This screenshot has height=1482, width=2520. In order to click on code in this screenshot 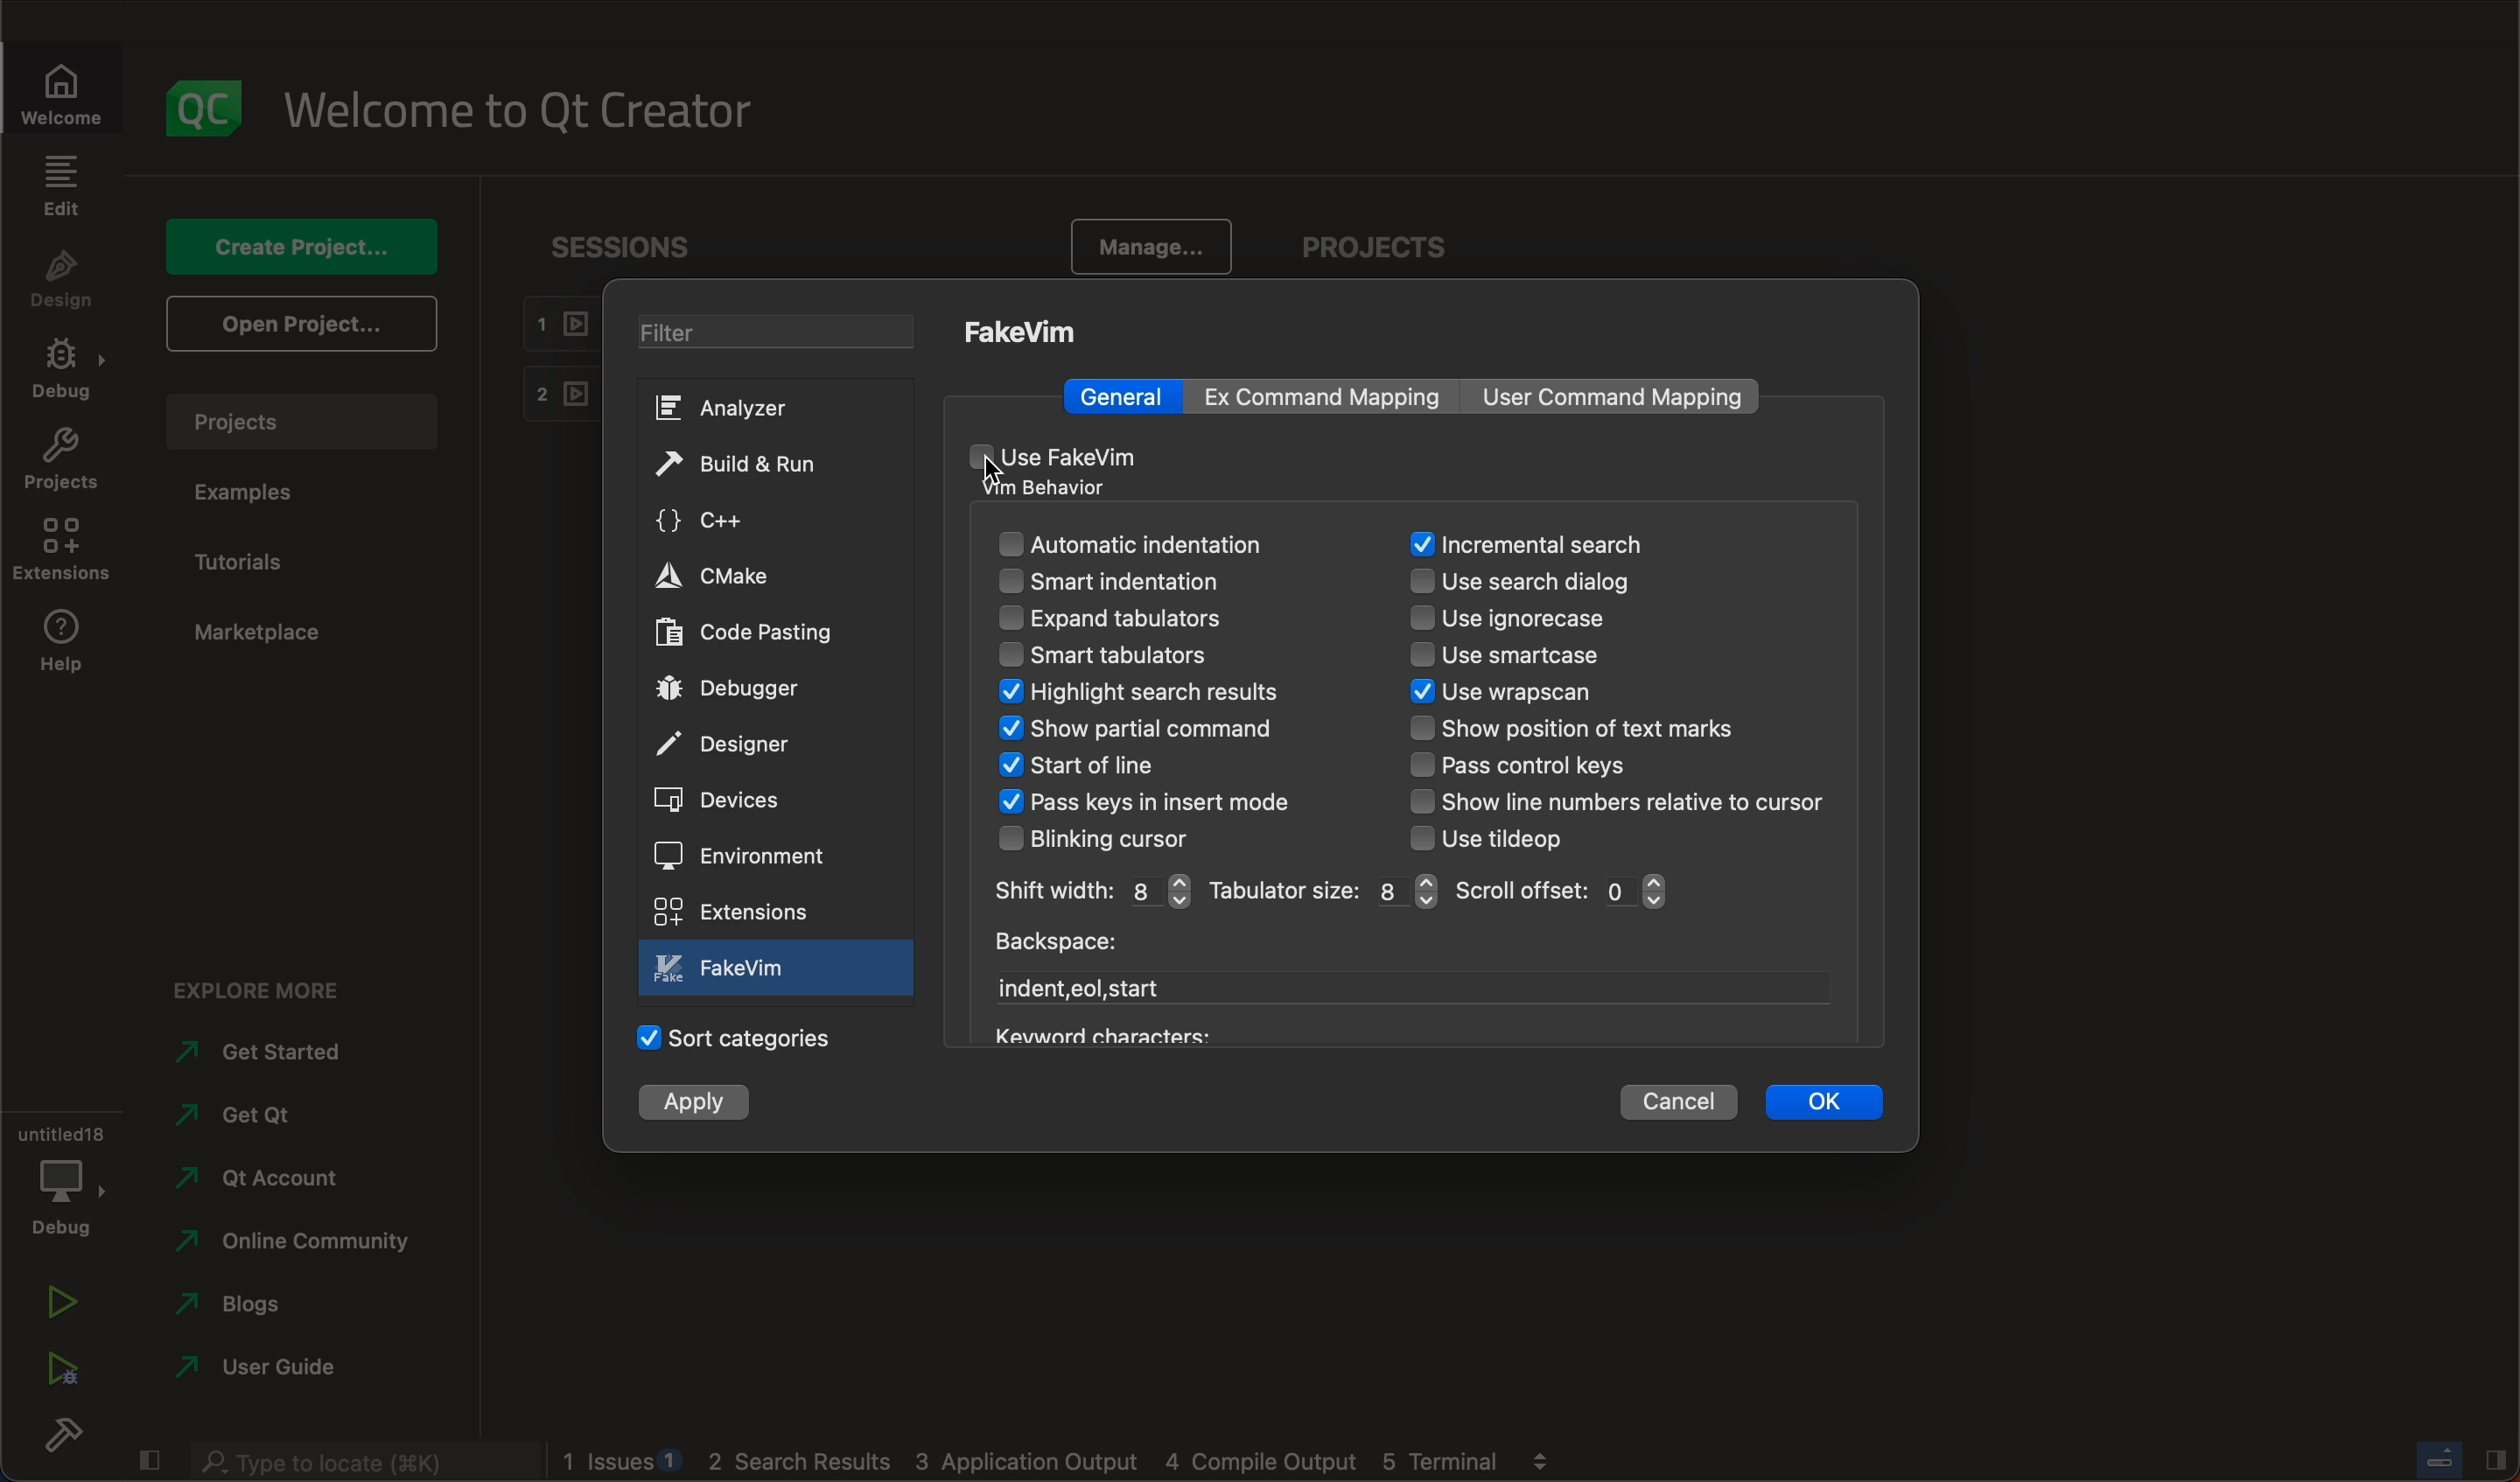, I will do `click(750, 634)`.